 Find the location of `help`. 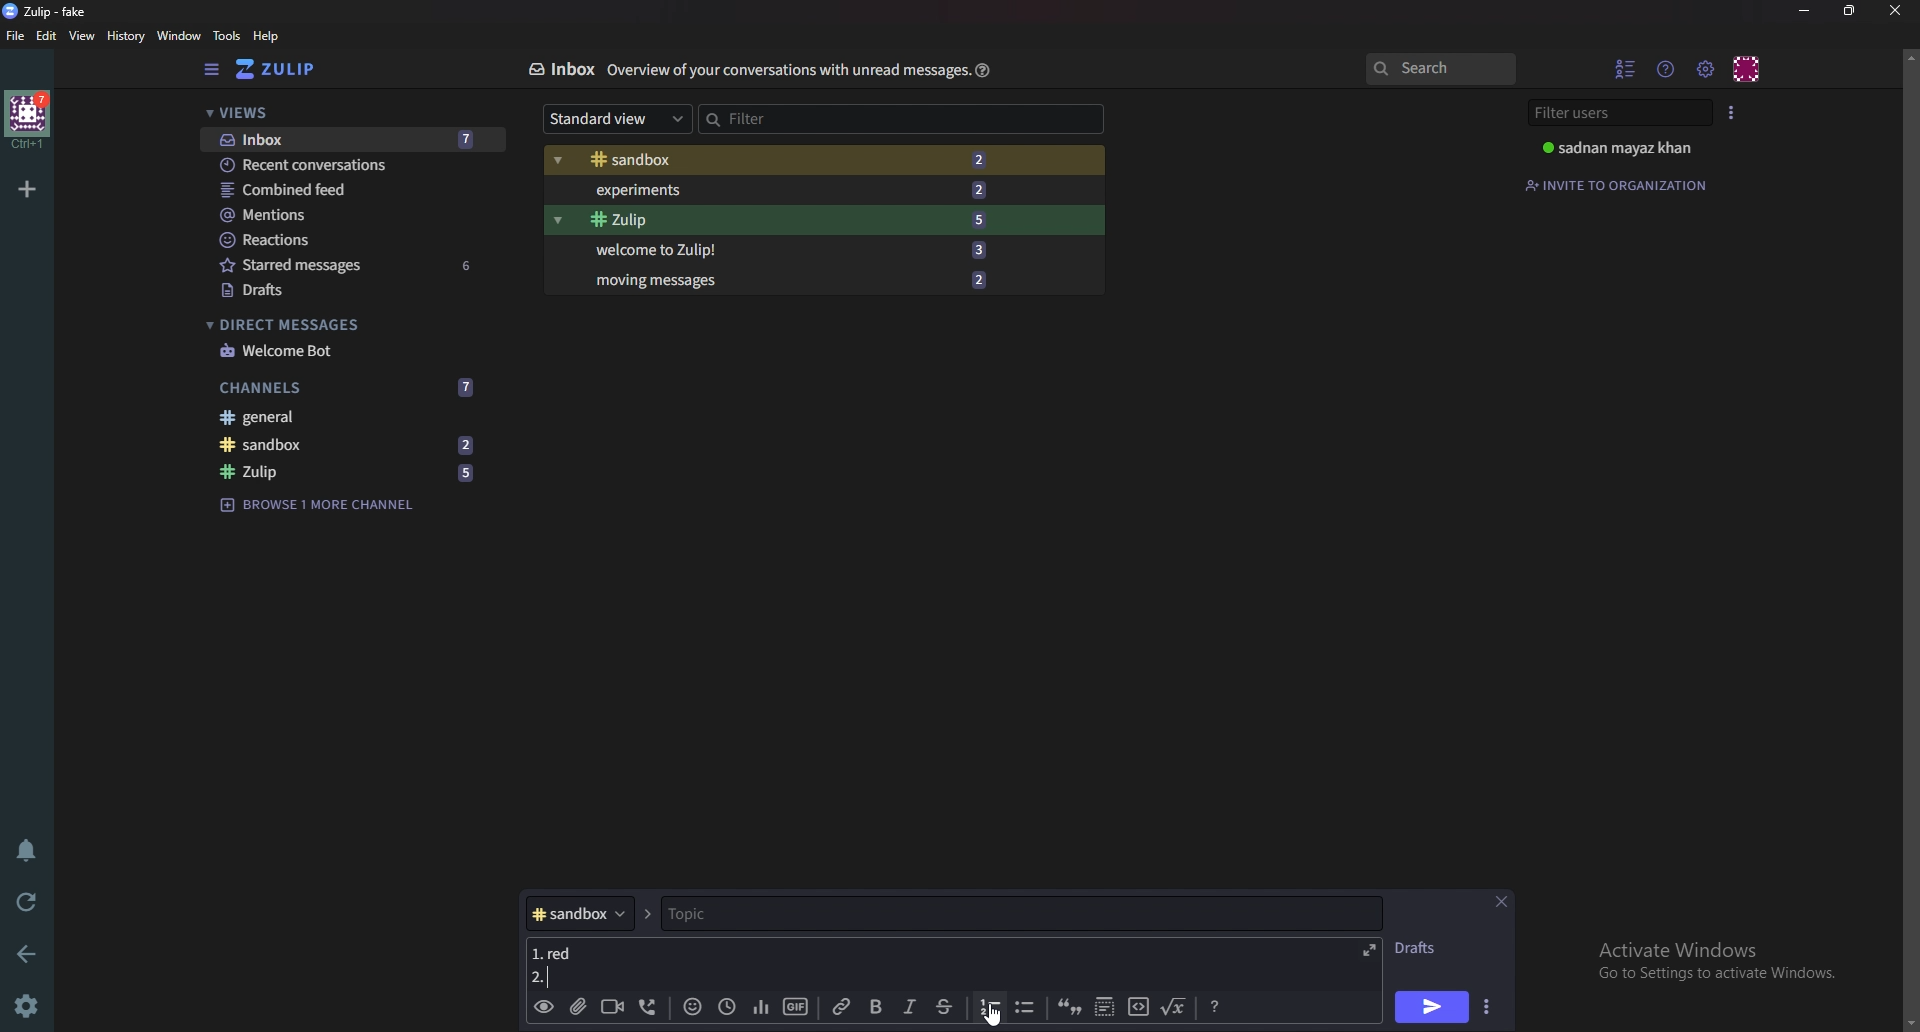

help is located at coordinates (266, 37).